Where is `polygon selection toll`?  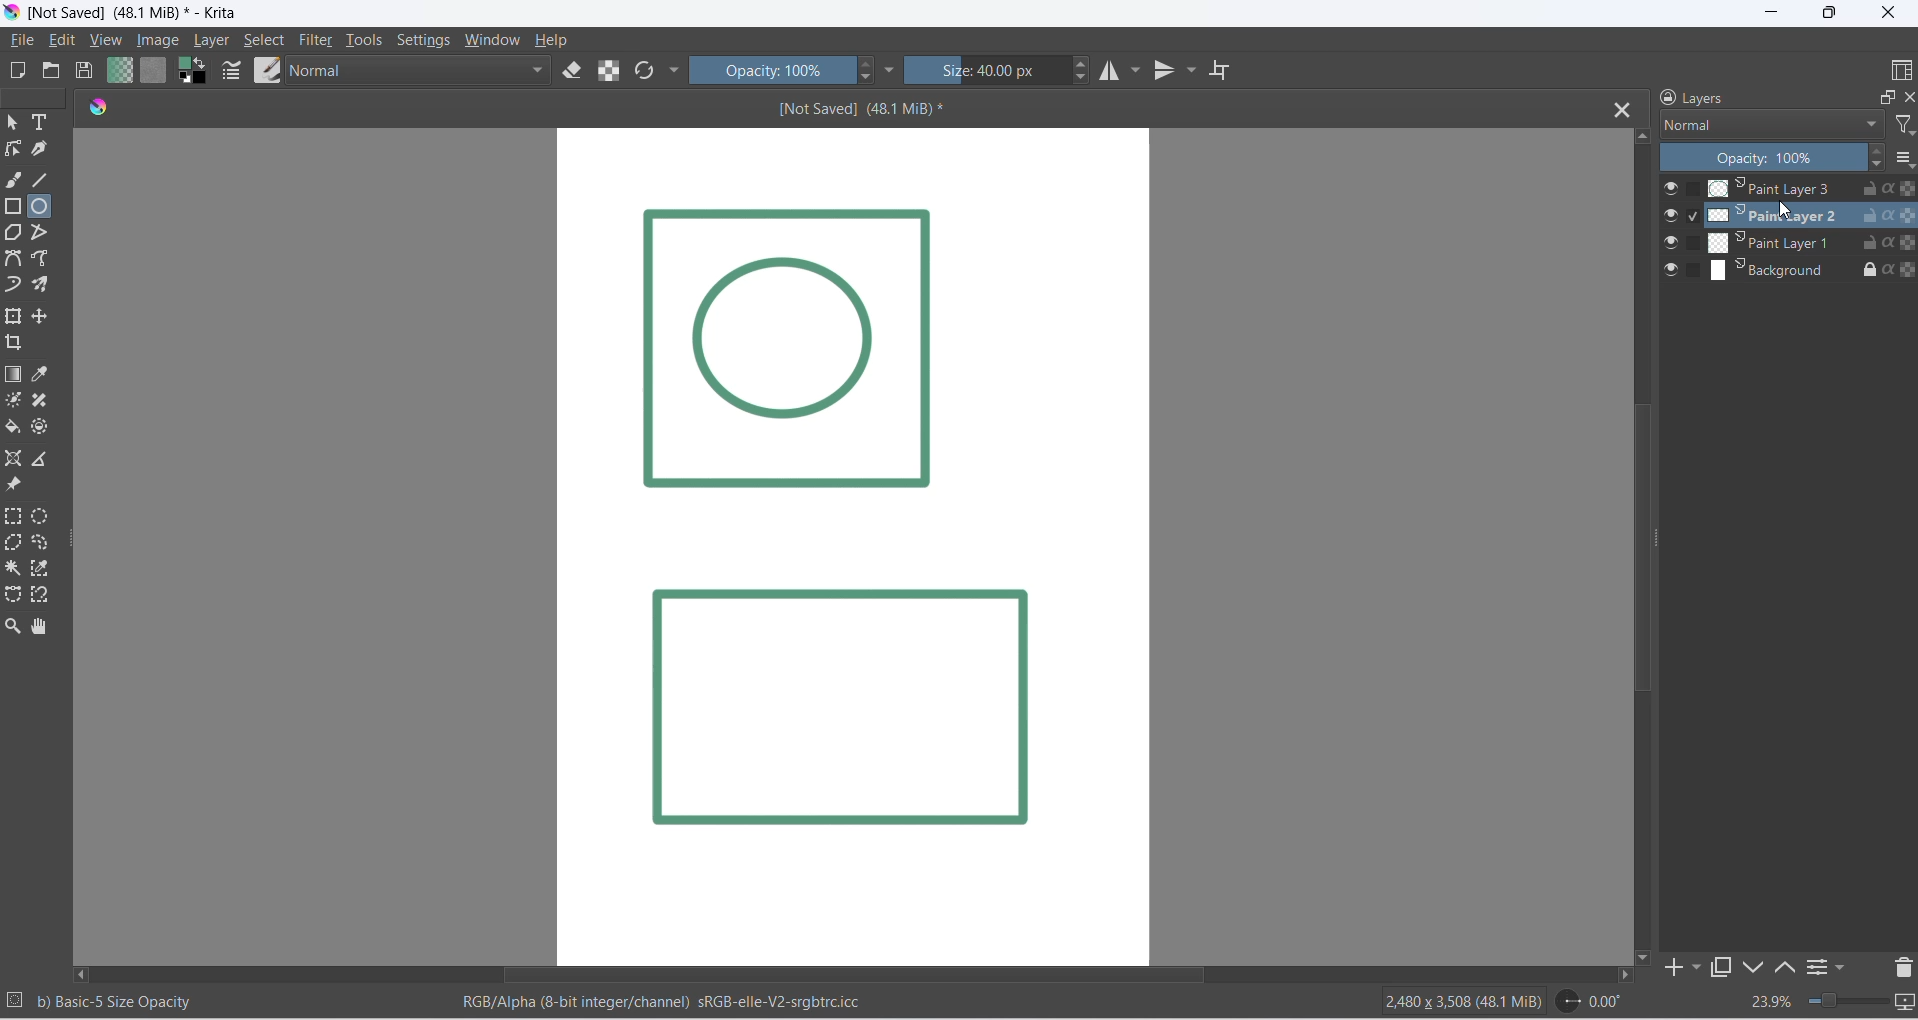
polygon selection toll is located at coordinates (14, 544).